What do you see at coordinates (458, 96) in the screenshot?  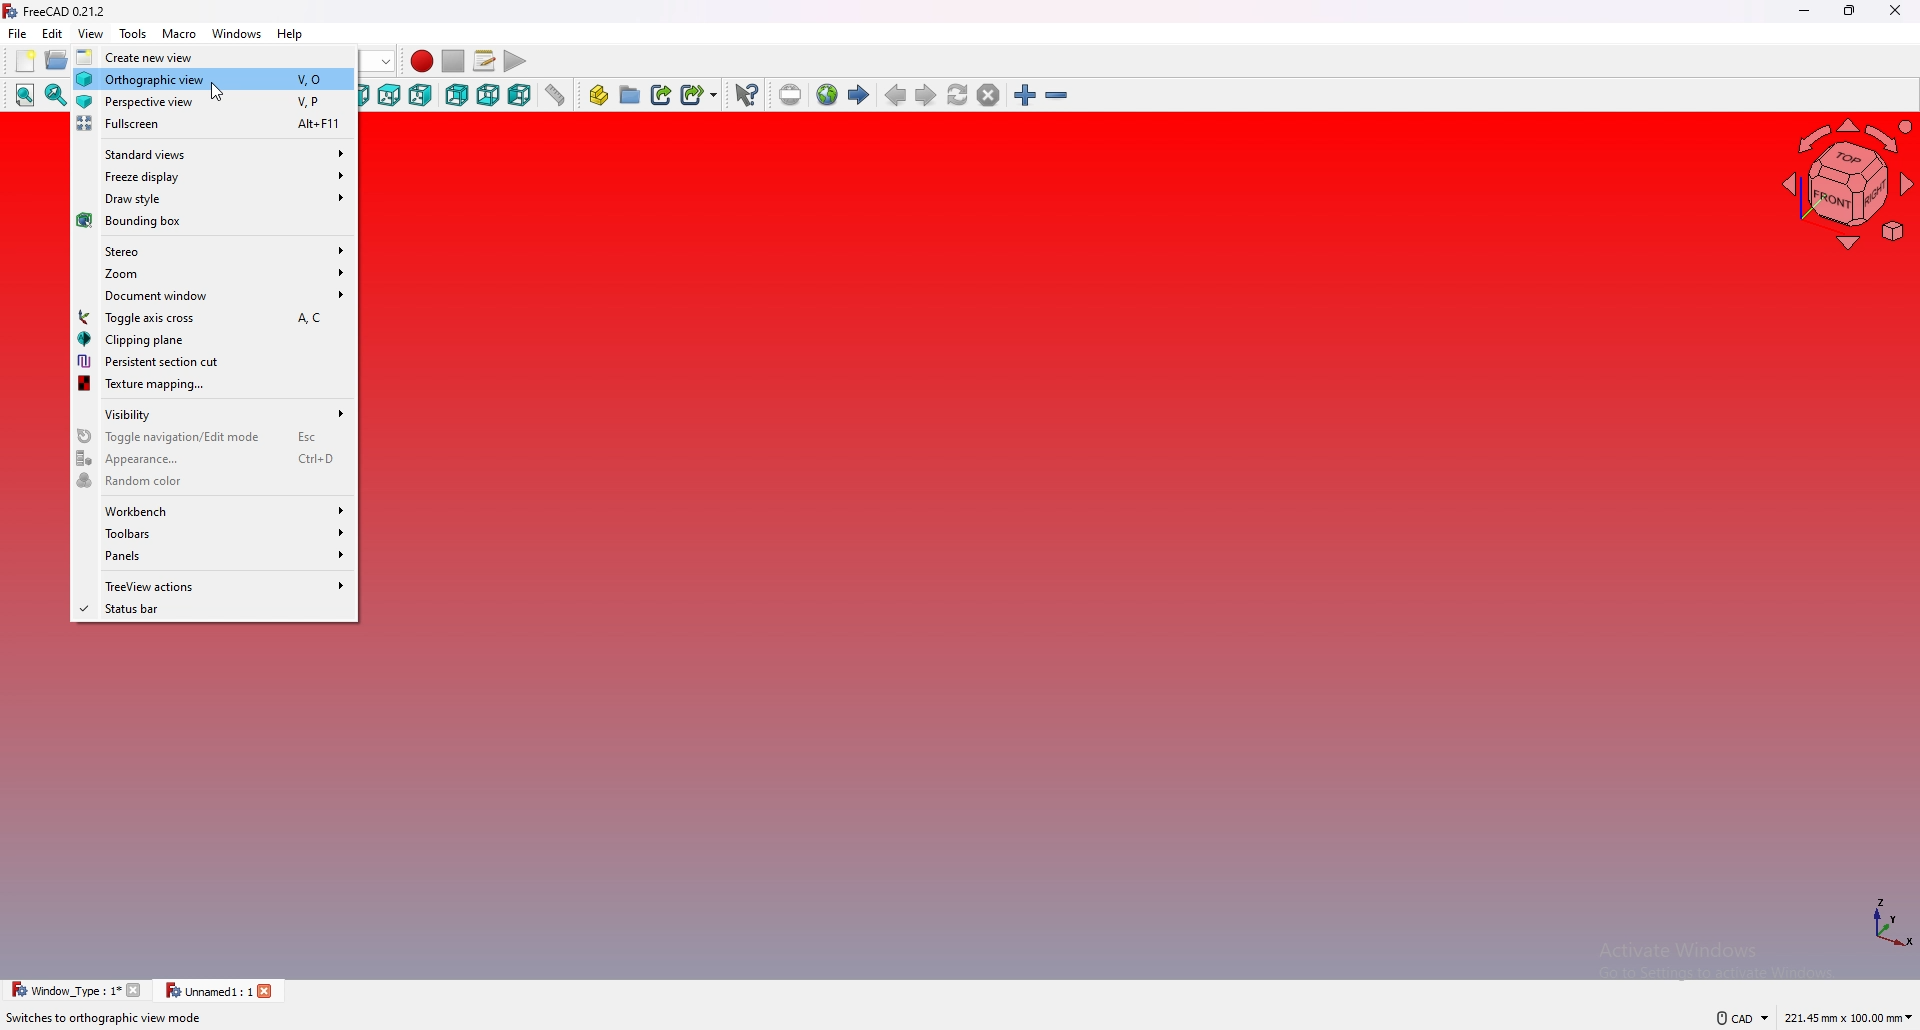 I see `rear` at bounding box center [458, 96].